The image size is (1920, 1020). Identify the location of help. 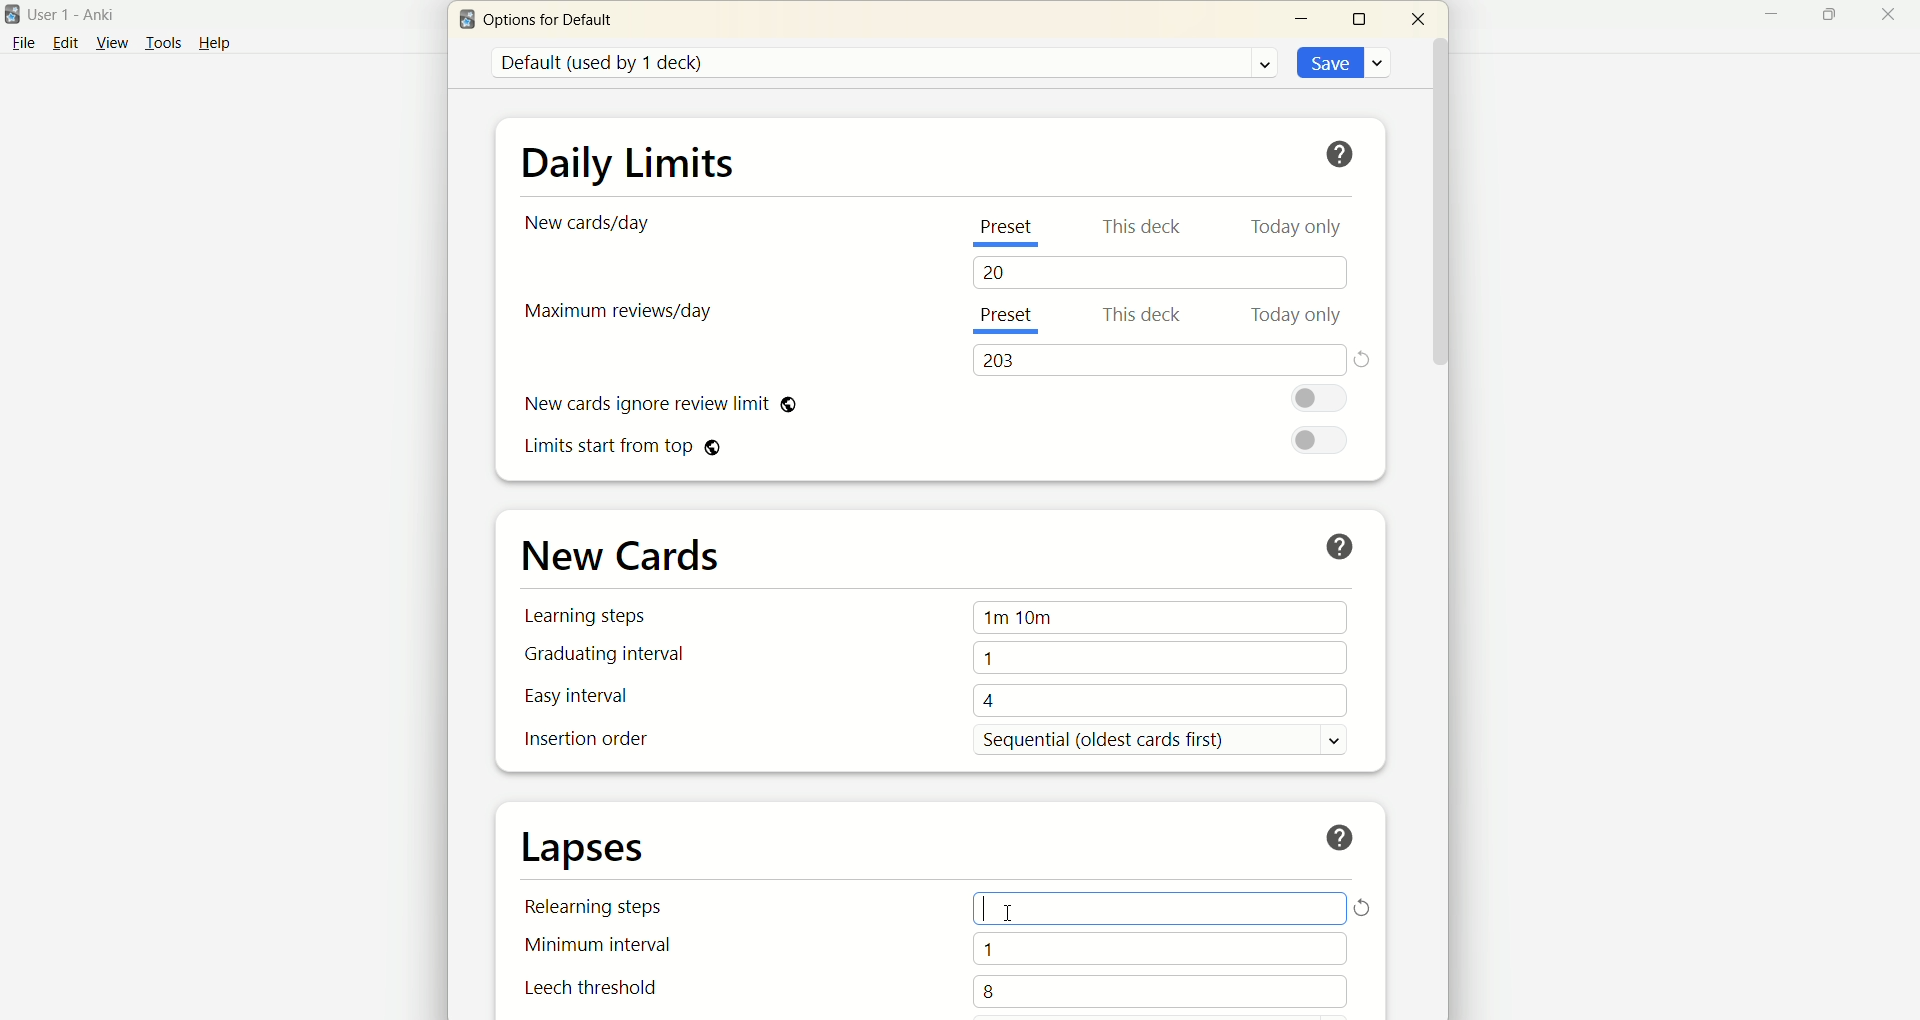
(226, 42).